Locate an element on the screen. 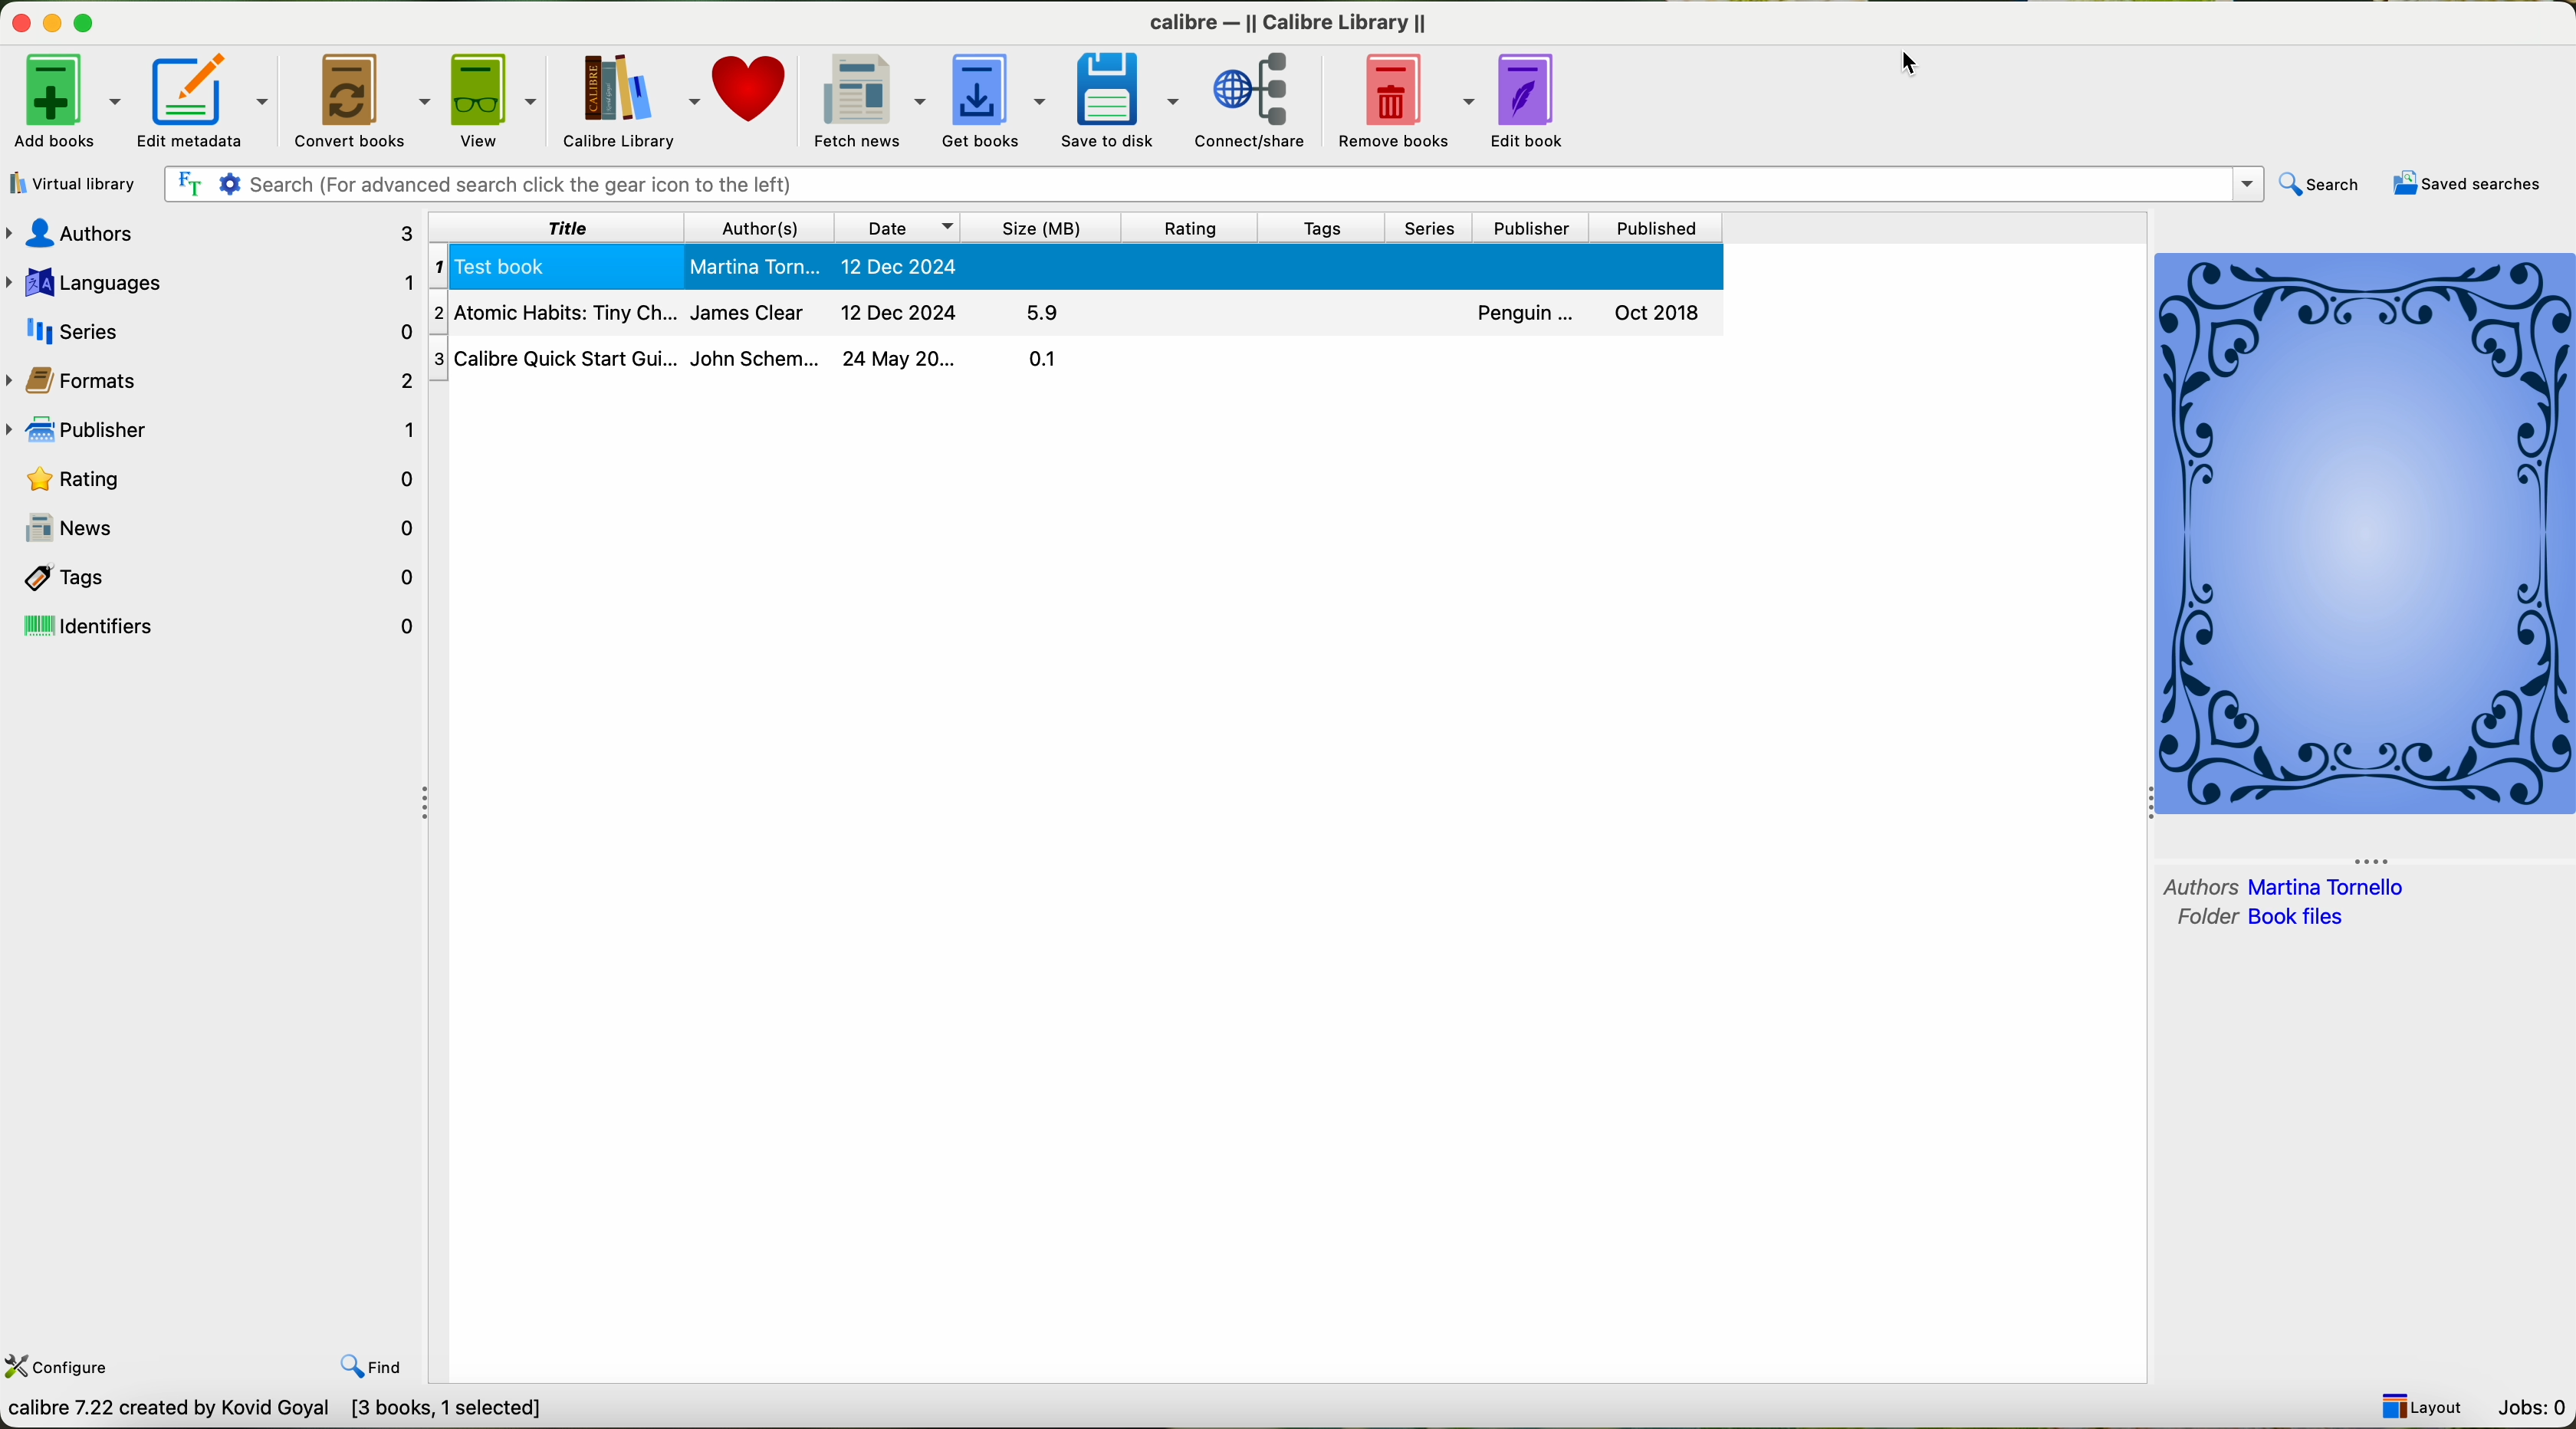 Image resolution: width=2576 pixels, height=1429 pixels. search is located at coordinates (2325, 182).